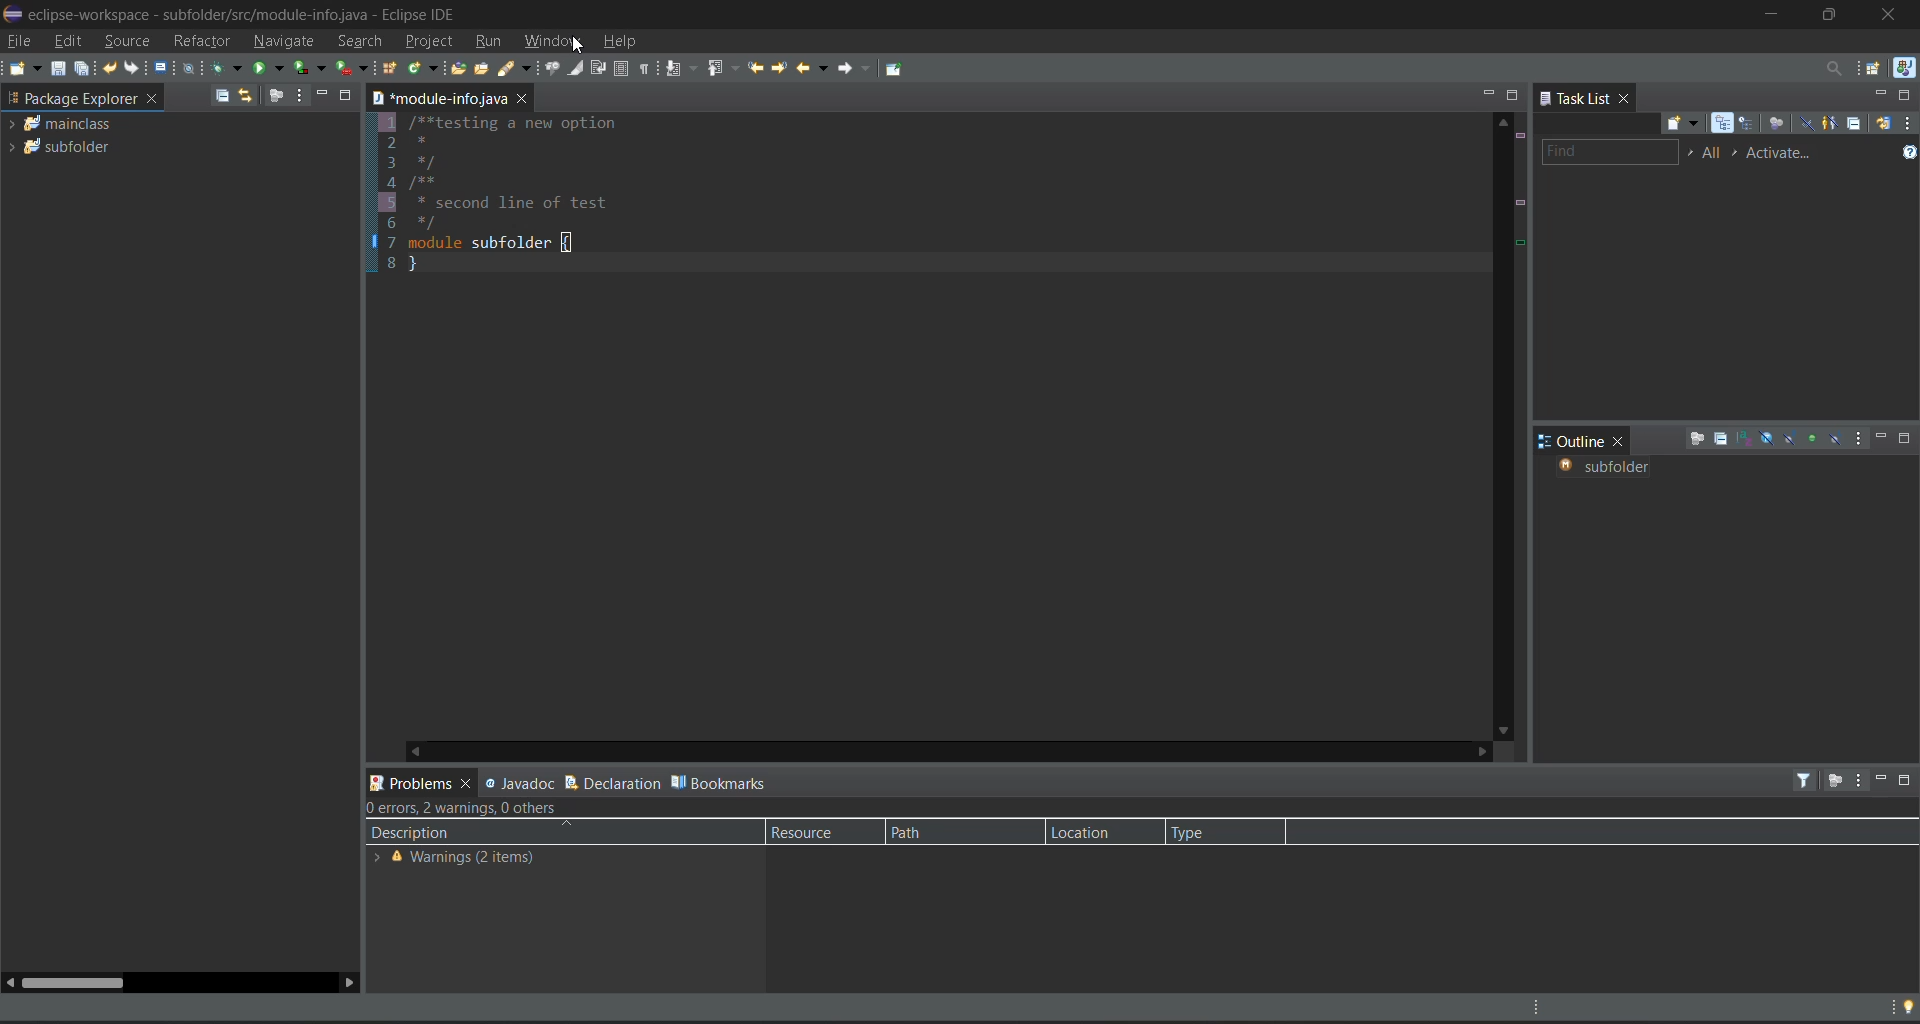 Image resolution: width=1920 pixels, height=1024 pixels. Describe the element at coordinates (551, 70) in the screenshot. I see `toggle java editor breadcrumb` at that location.